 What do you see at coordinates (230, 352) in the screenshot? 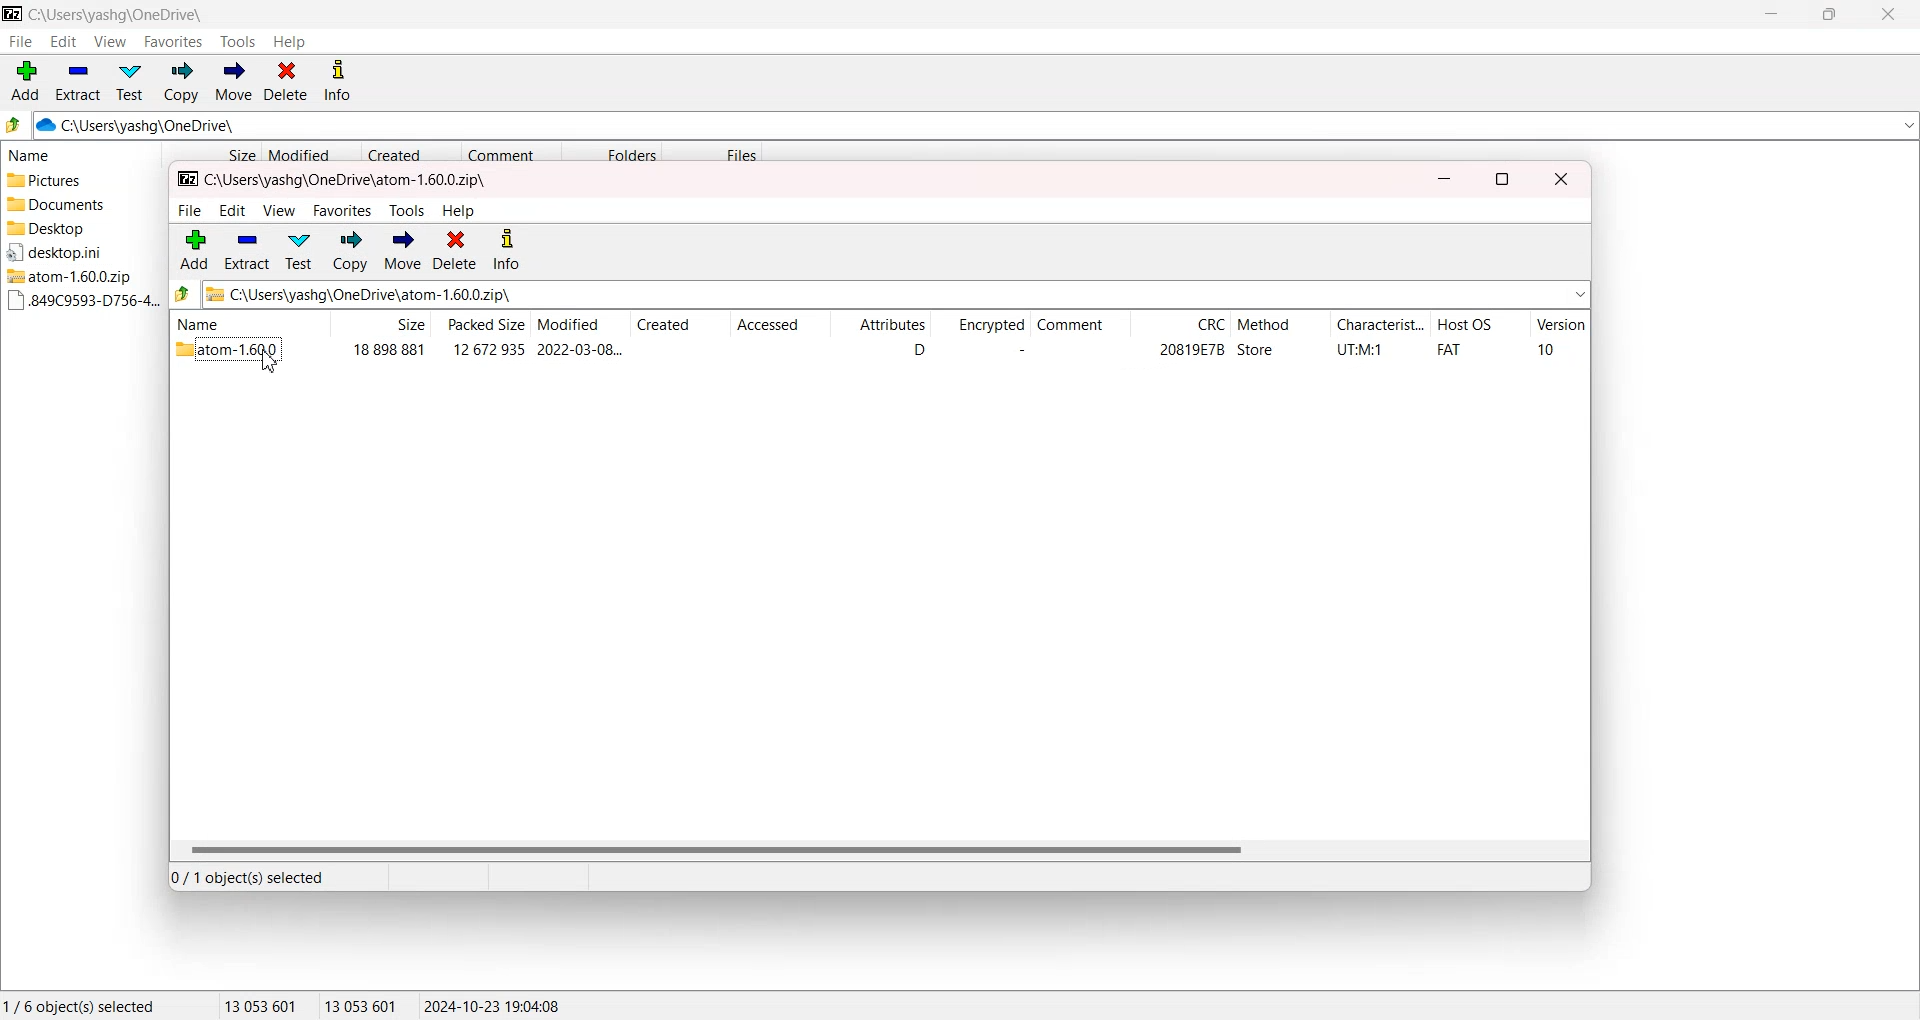
I see `atom File` at bounding box center [230, 352].